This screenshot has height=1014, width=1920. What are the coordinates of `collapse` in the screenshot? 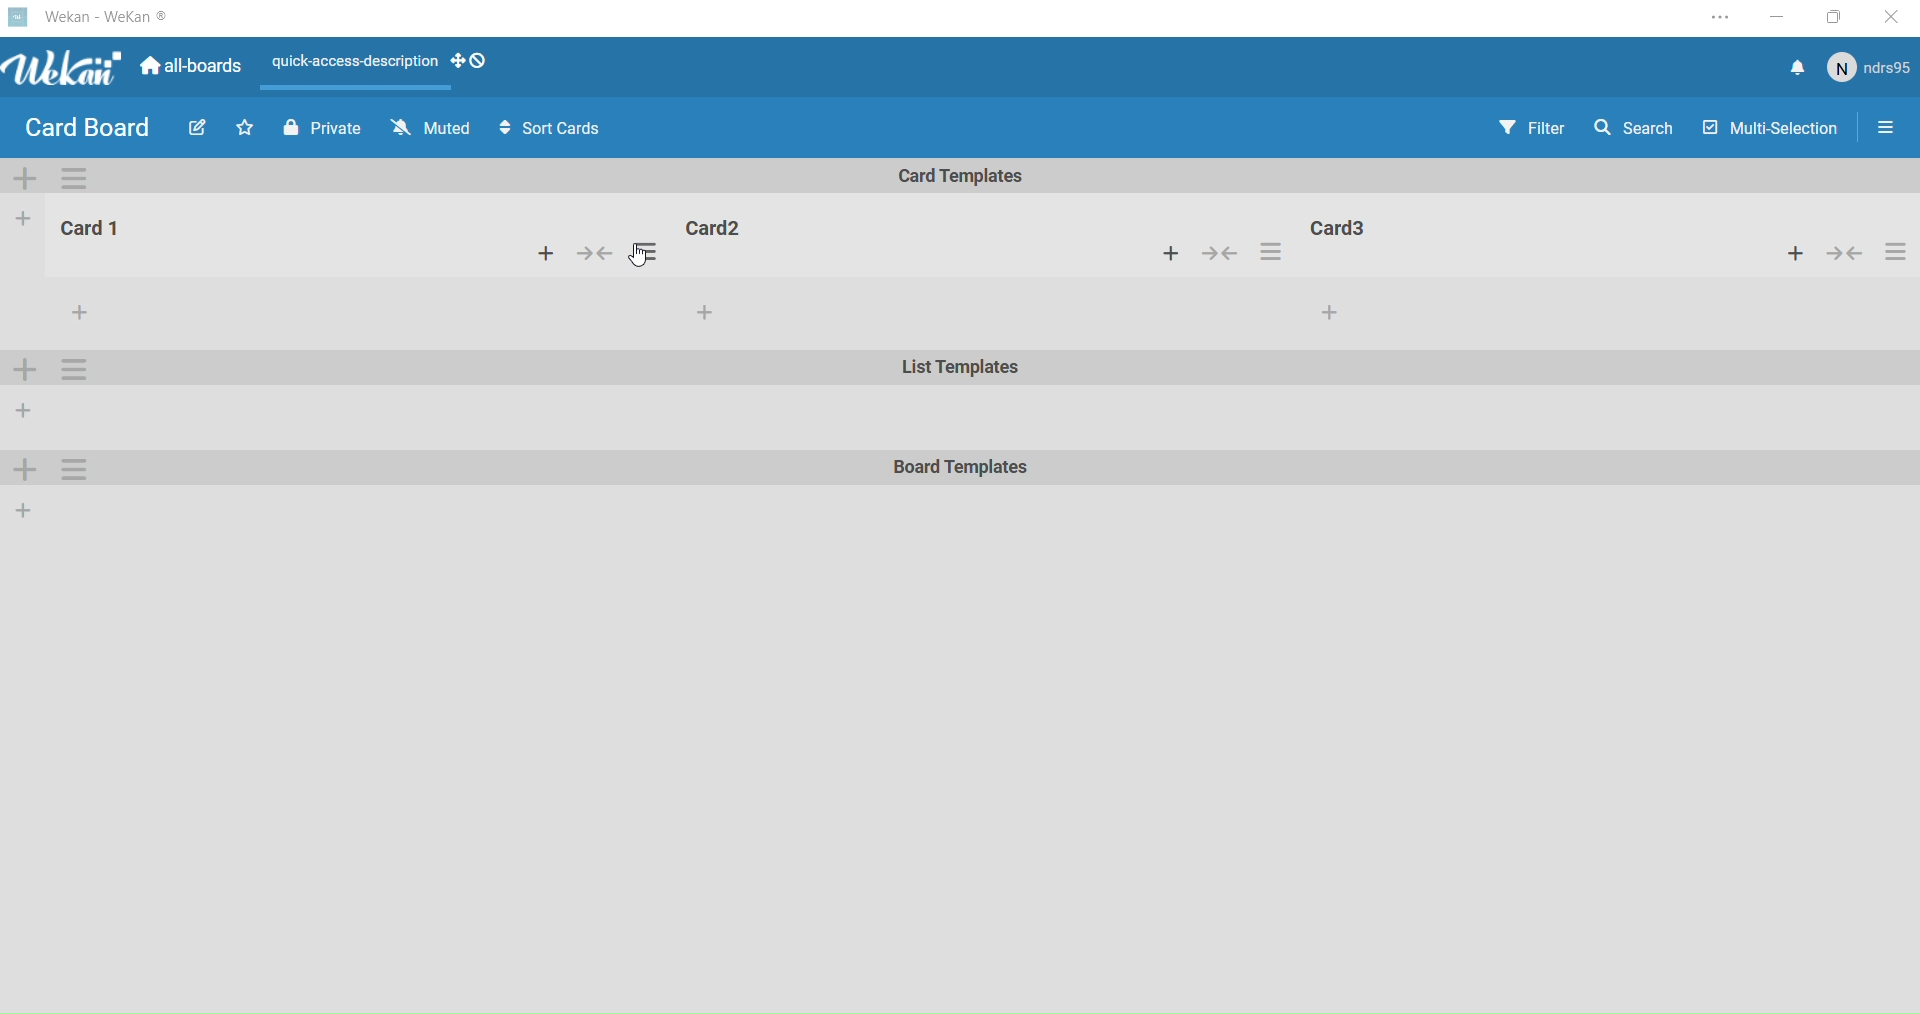 It's located at (1224, 257).